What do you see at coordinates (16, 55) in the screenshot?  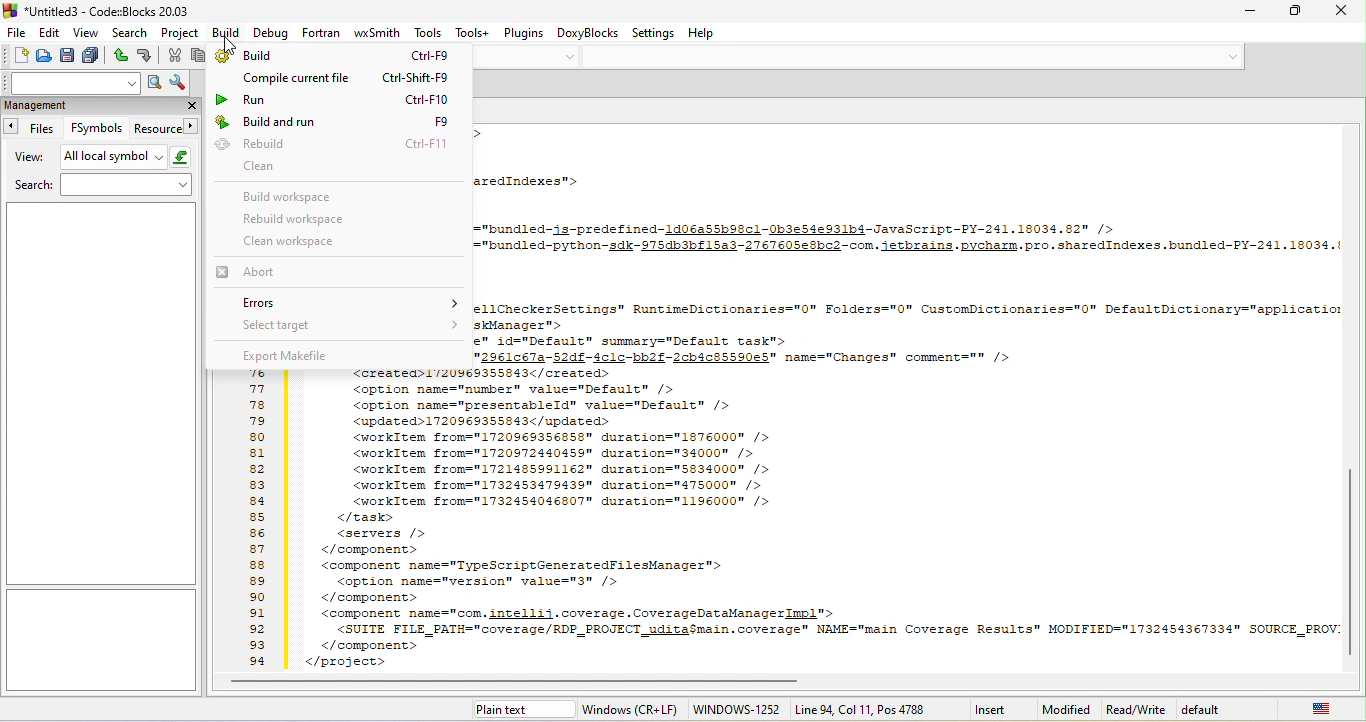 I see `new` at bounding box center [16, 55].